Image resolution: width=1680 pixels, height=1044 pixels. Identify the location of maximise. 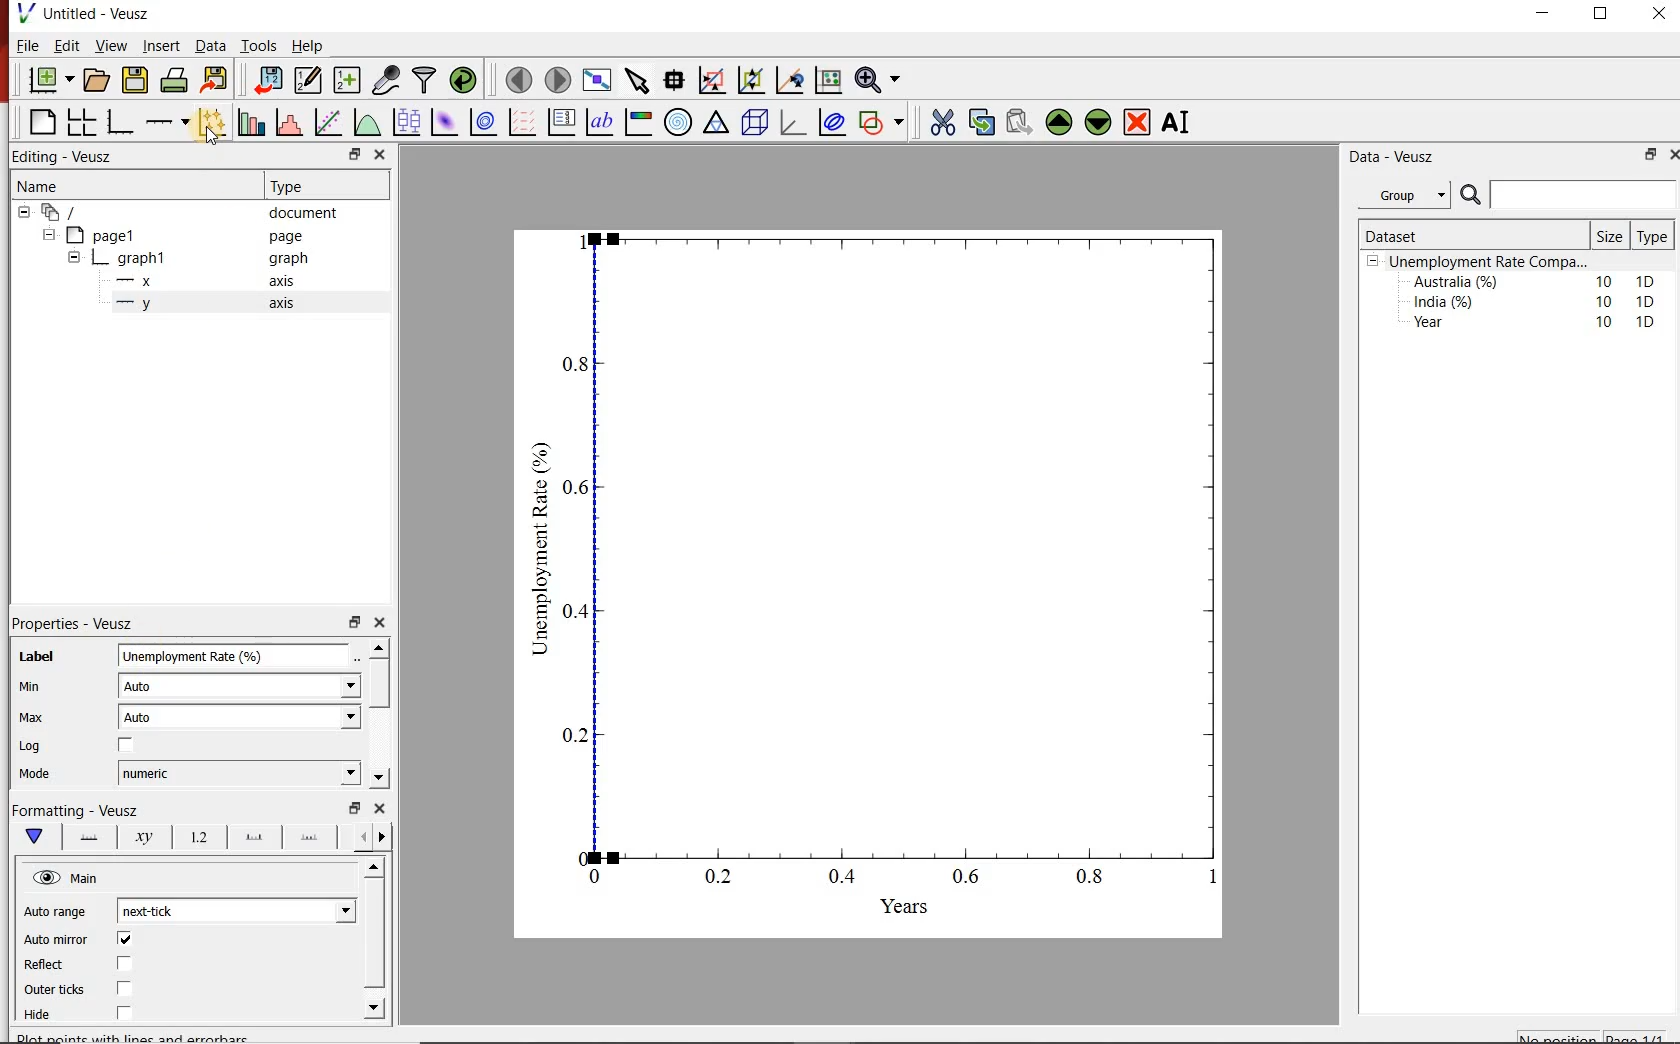
(1603, 18).